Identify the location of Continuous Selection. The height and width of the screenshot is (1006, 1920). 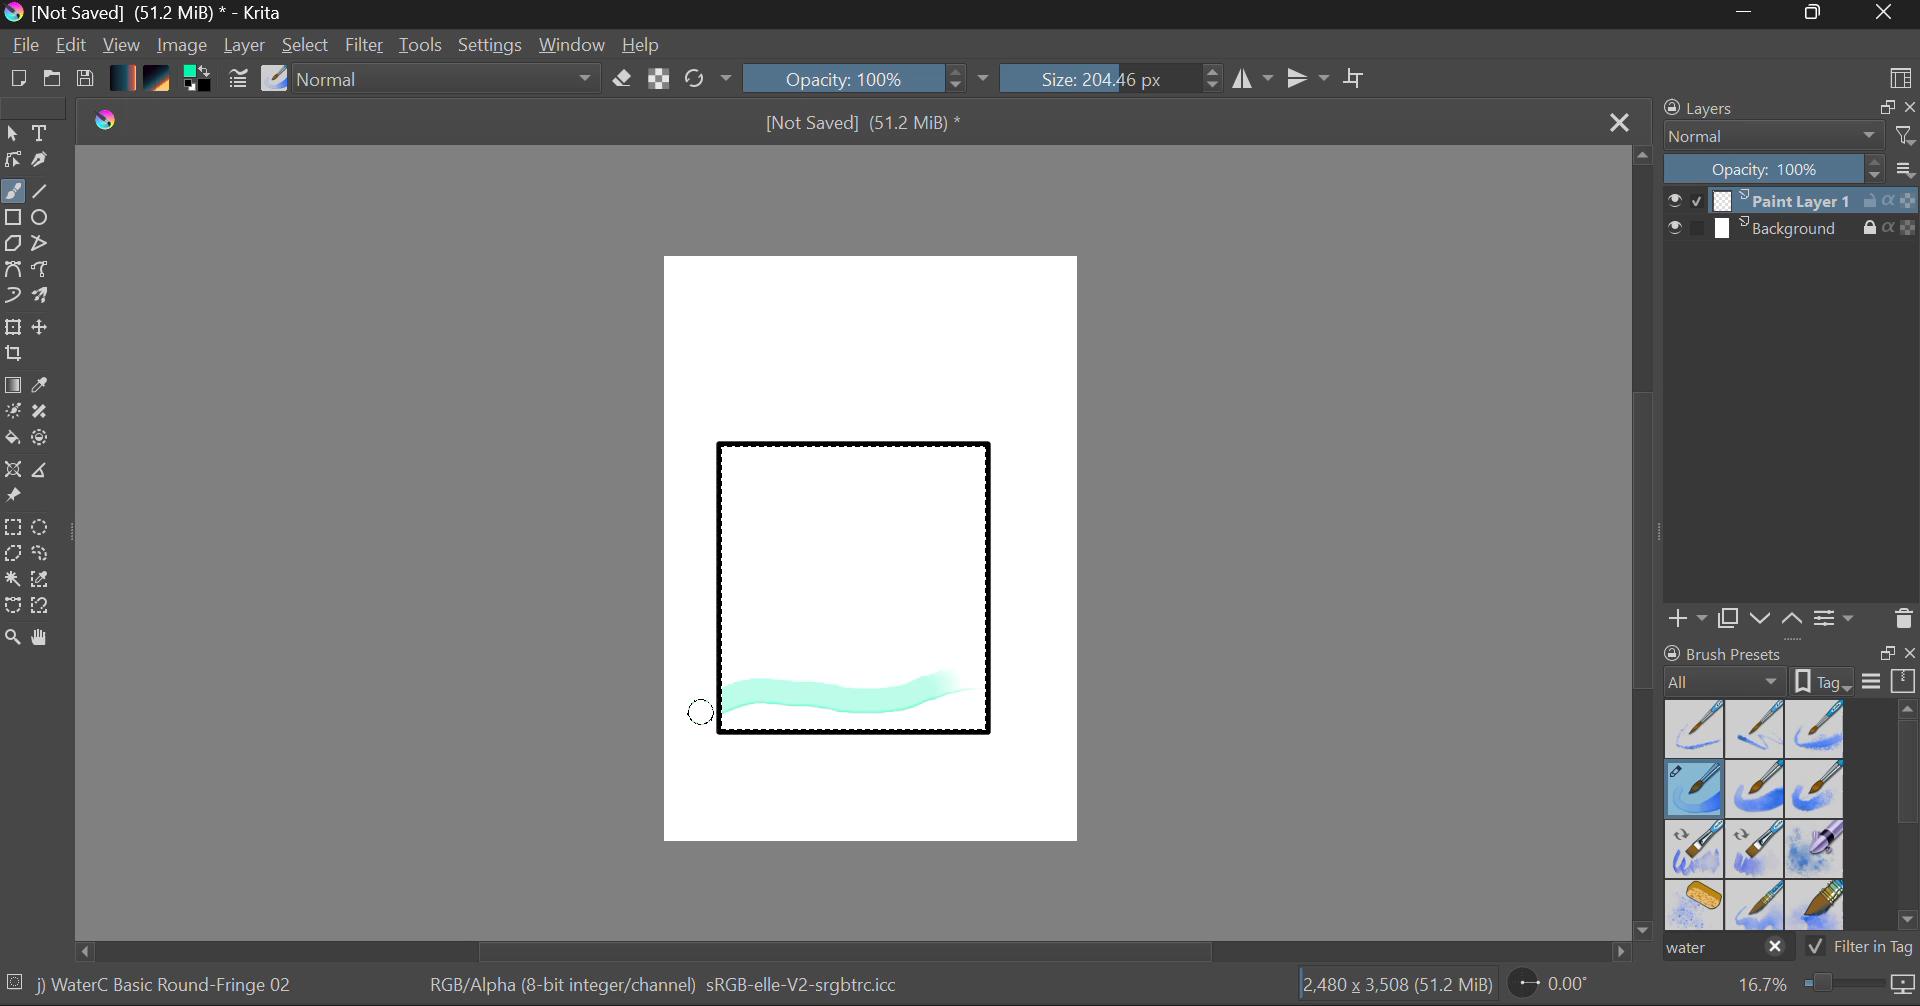
(12, 578).